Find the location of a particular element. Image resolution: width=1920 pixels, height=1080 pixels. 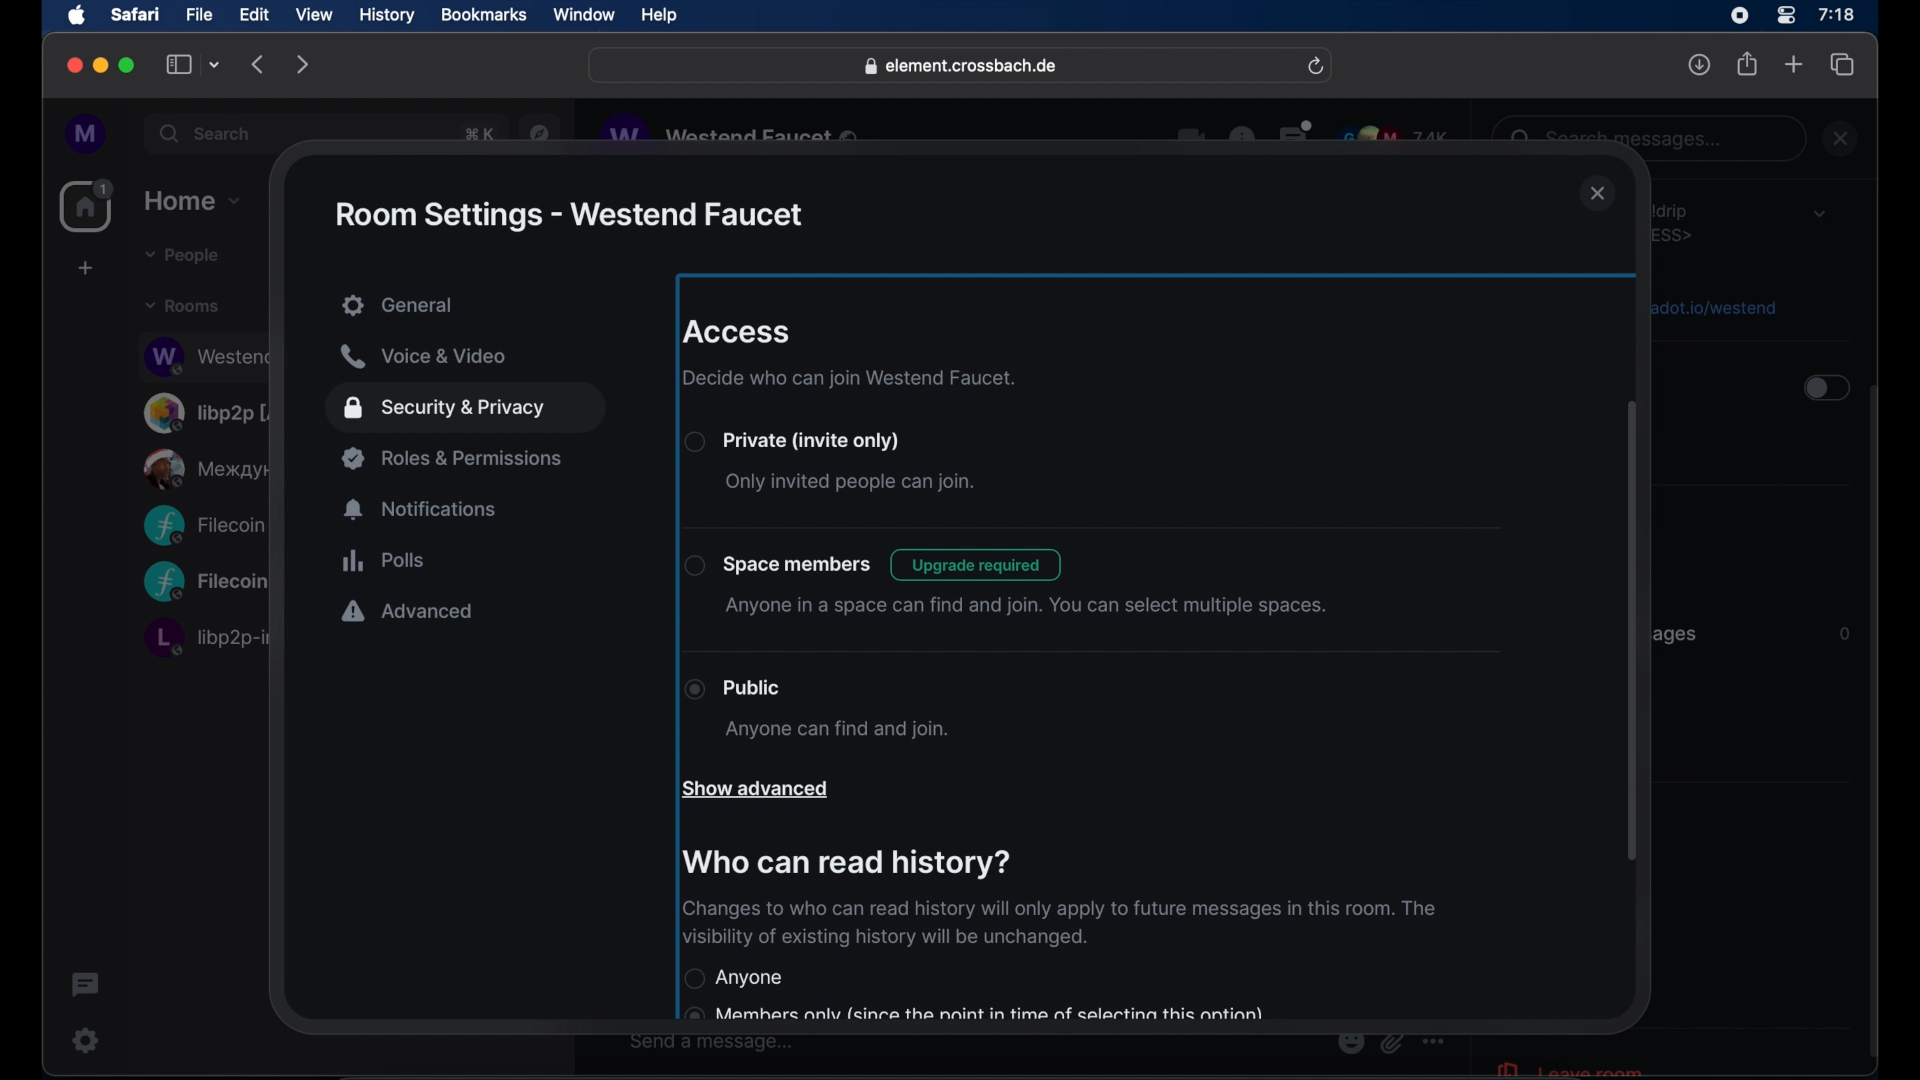

thread activity is located at coordinates (87, 985).